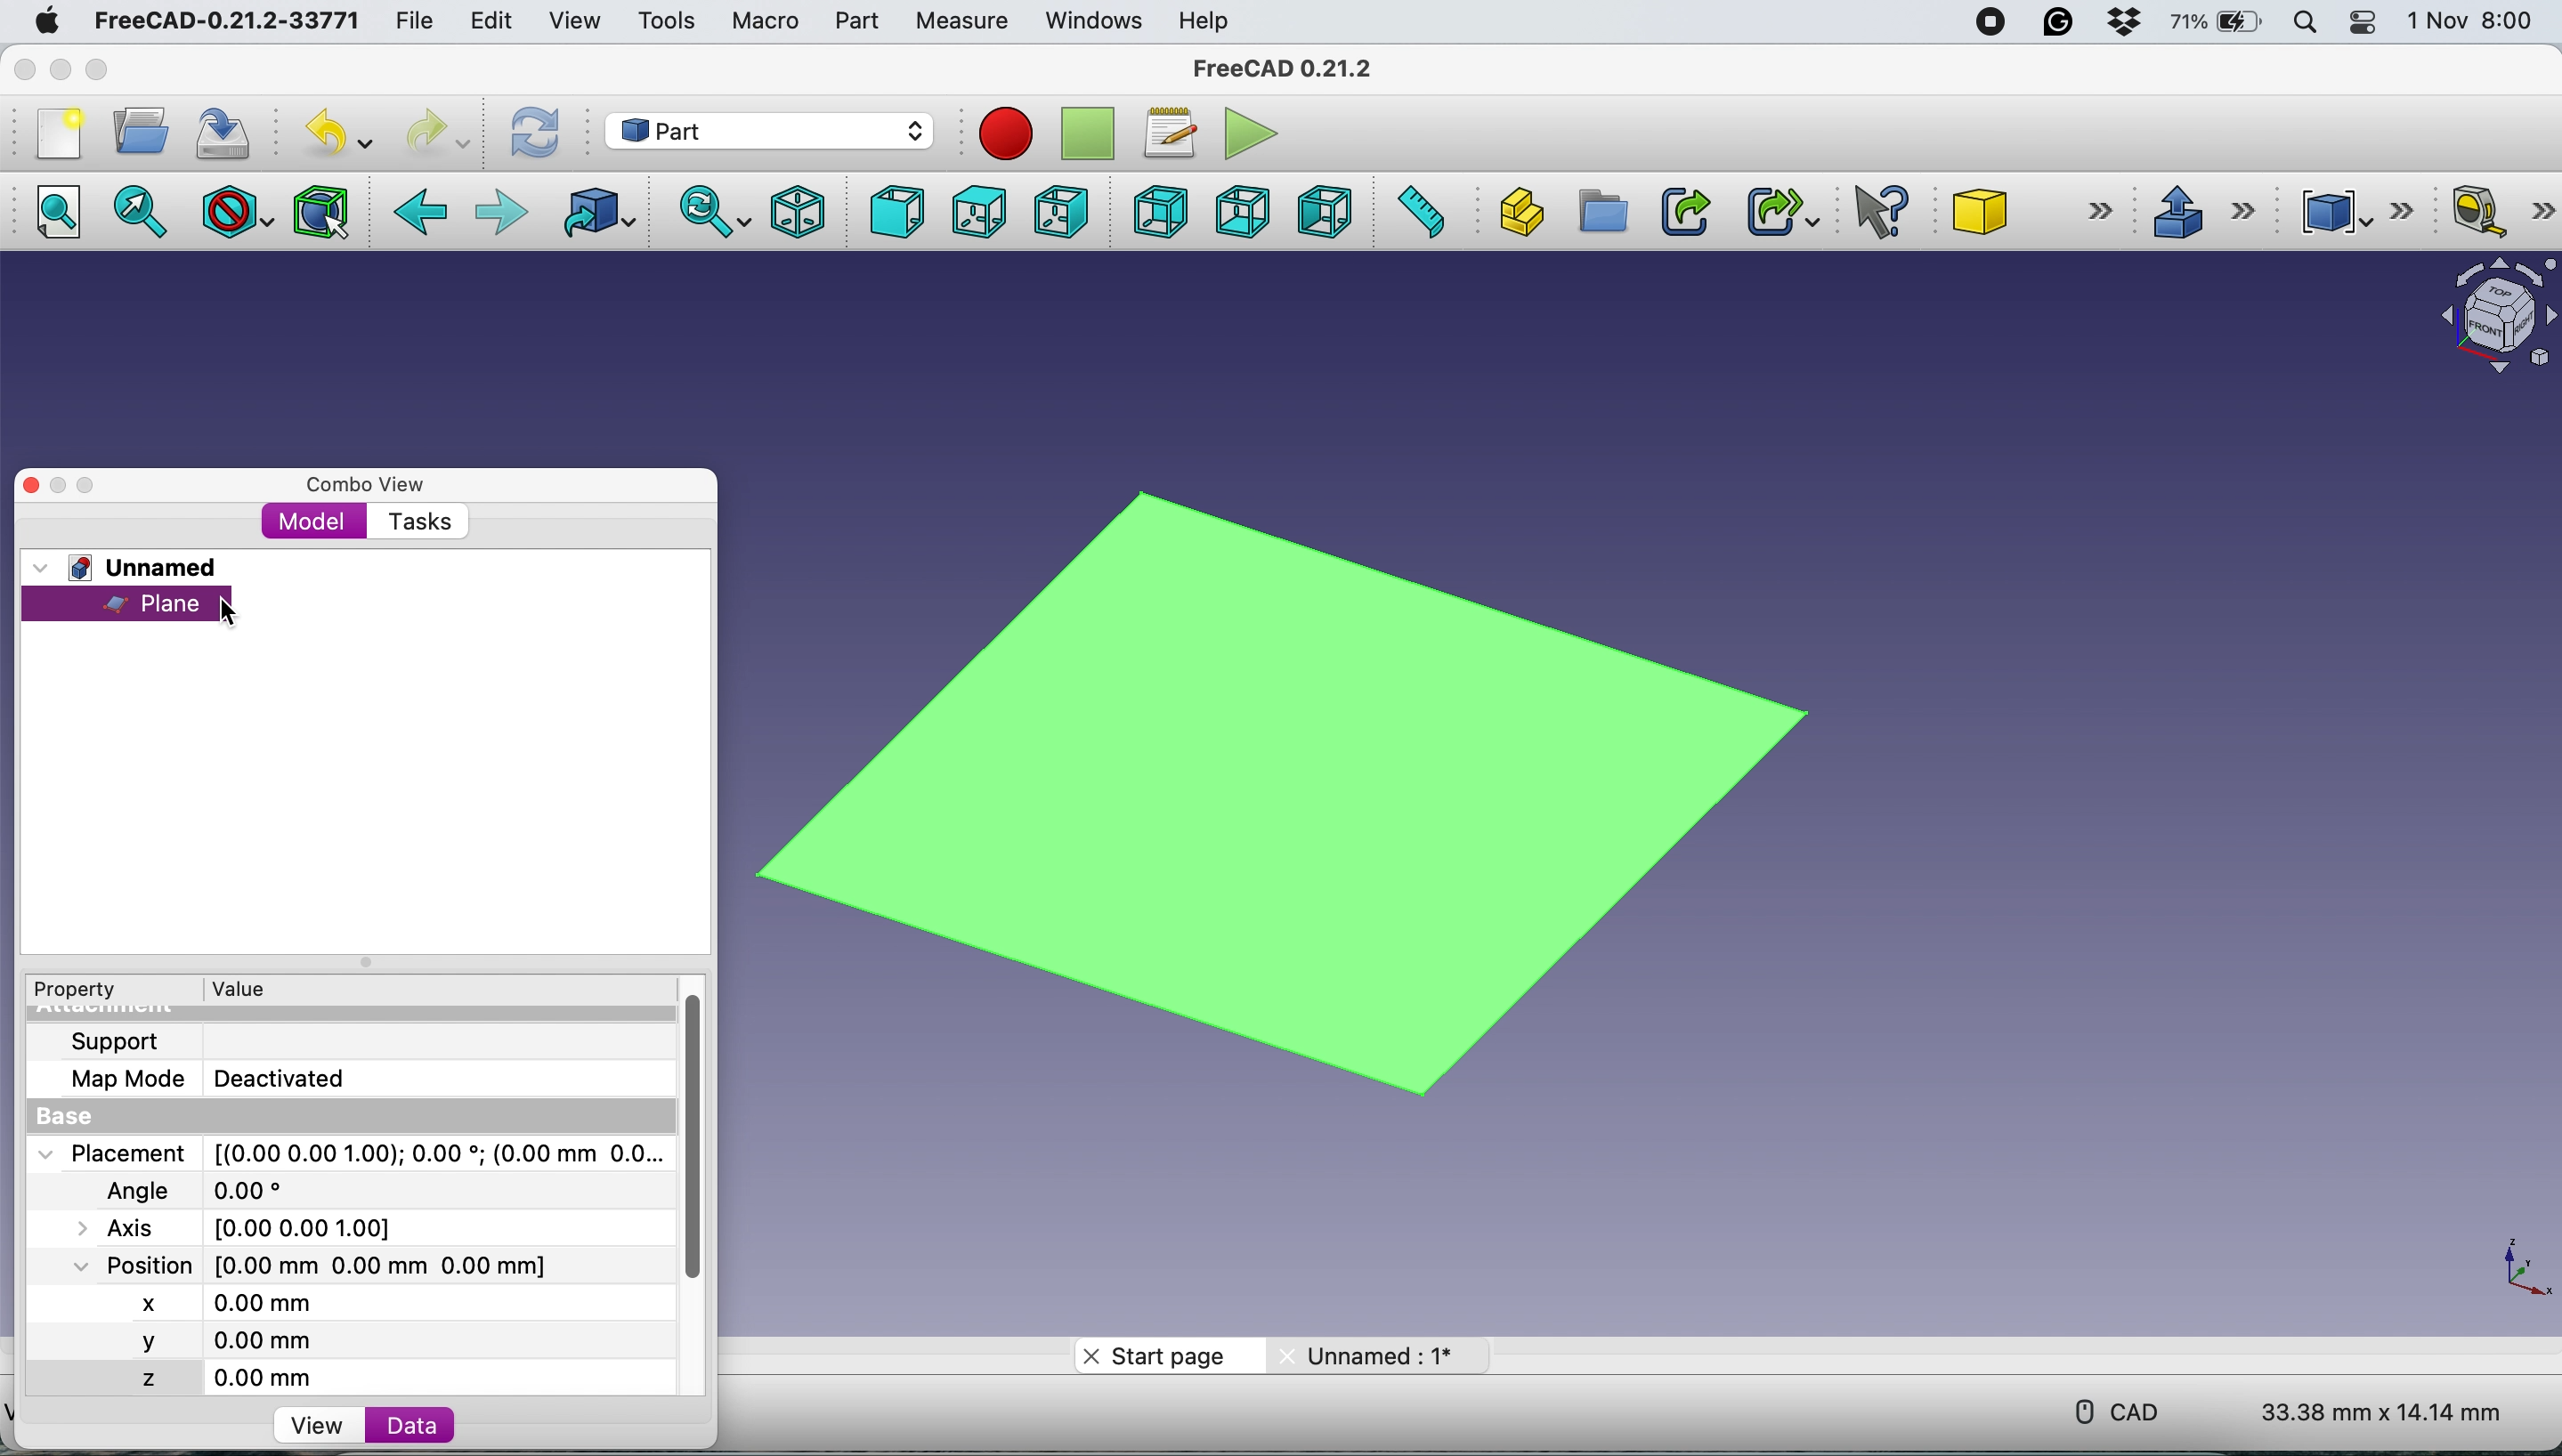 This screenshot has width=2562, height=1456. What do you see at coordinates (1237, 213) in the screenshot?
I see `bottom` at bounding box center [1237, 213].